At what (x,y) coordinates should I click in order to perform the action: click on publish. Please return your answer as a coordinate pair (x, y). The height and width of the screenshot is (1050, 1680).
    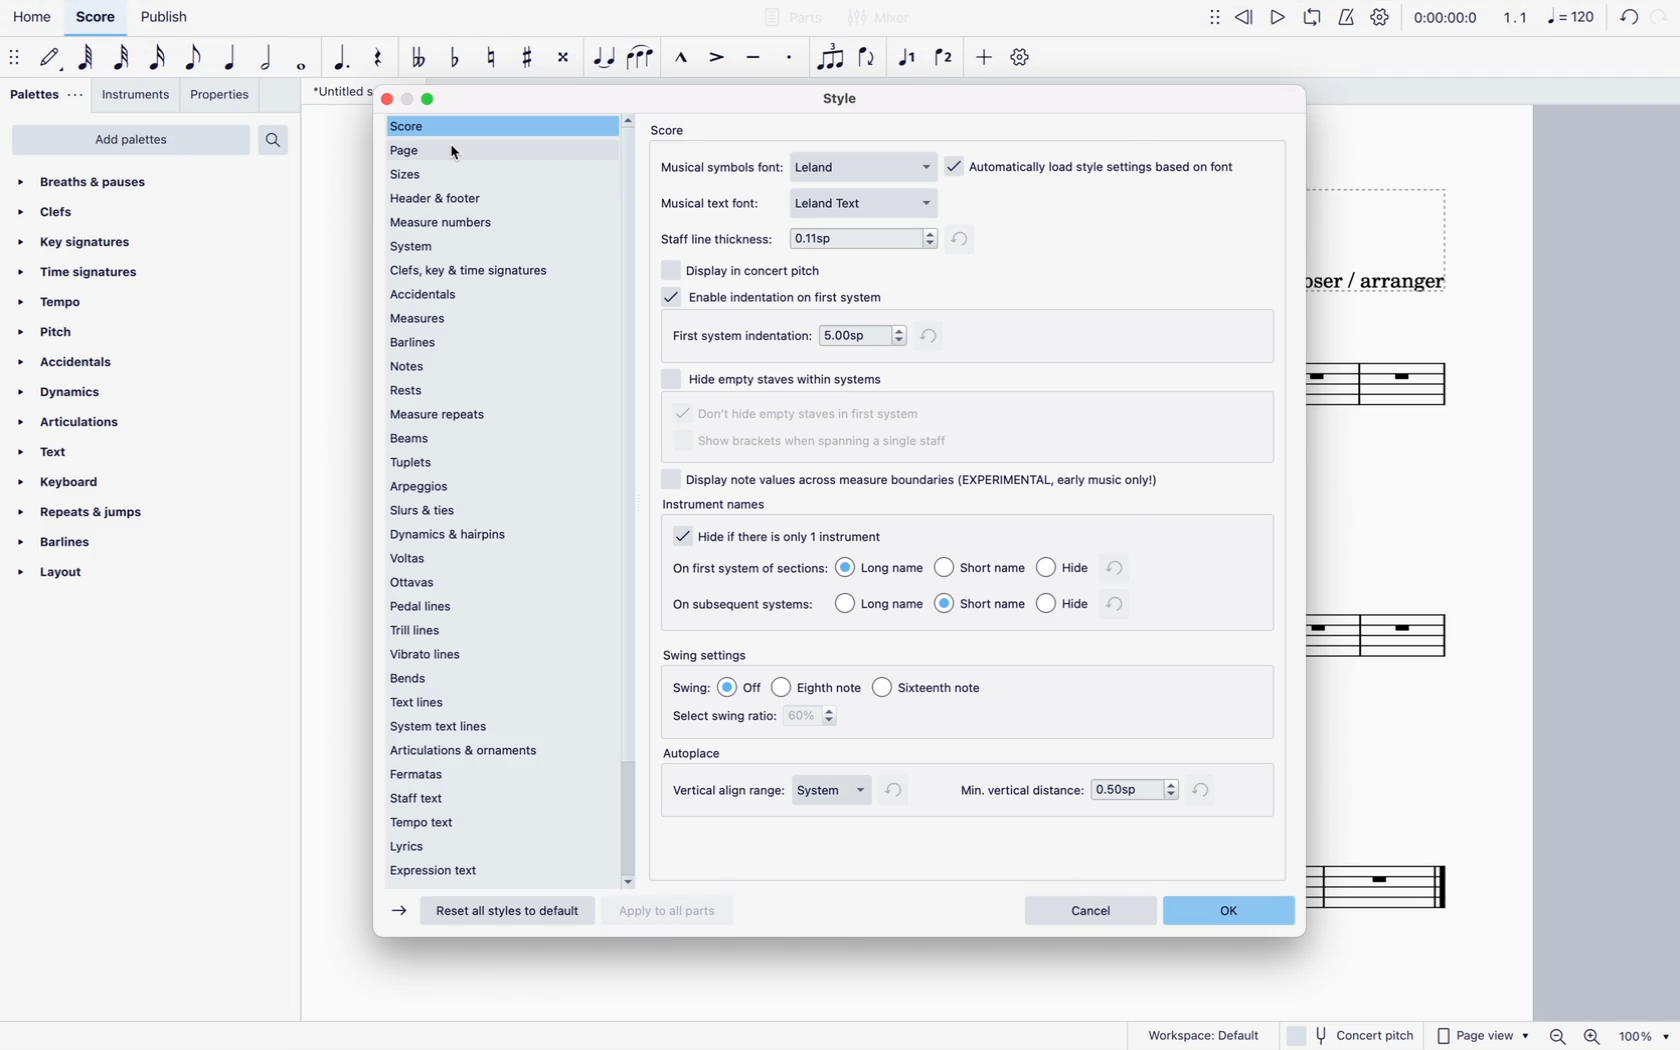
    Looking at the image, I should click on (170, 19).